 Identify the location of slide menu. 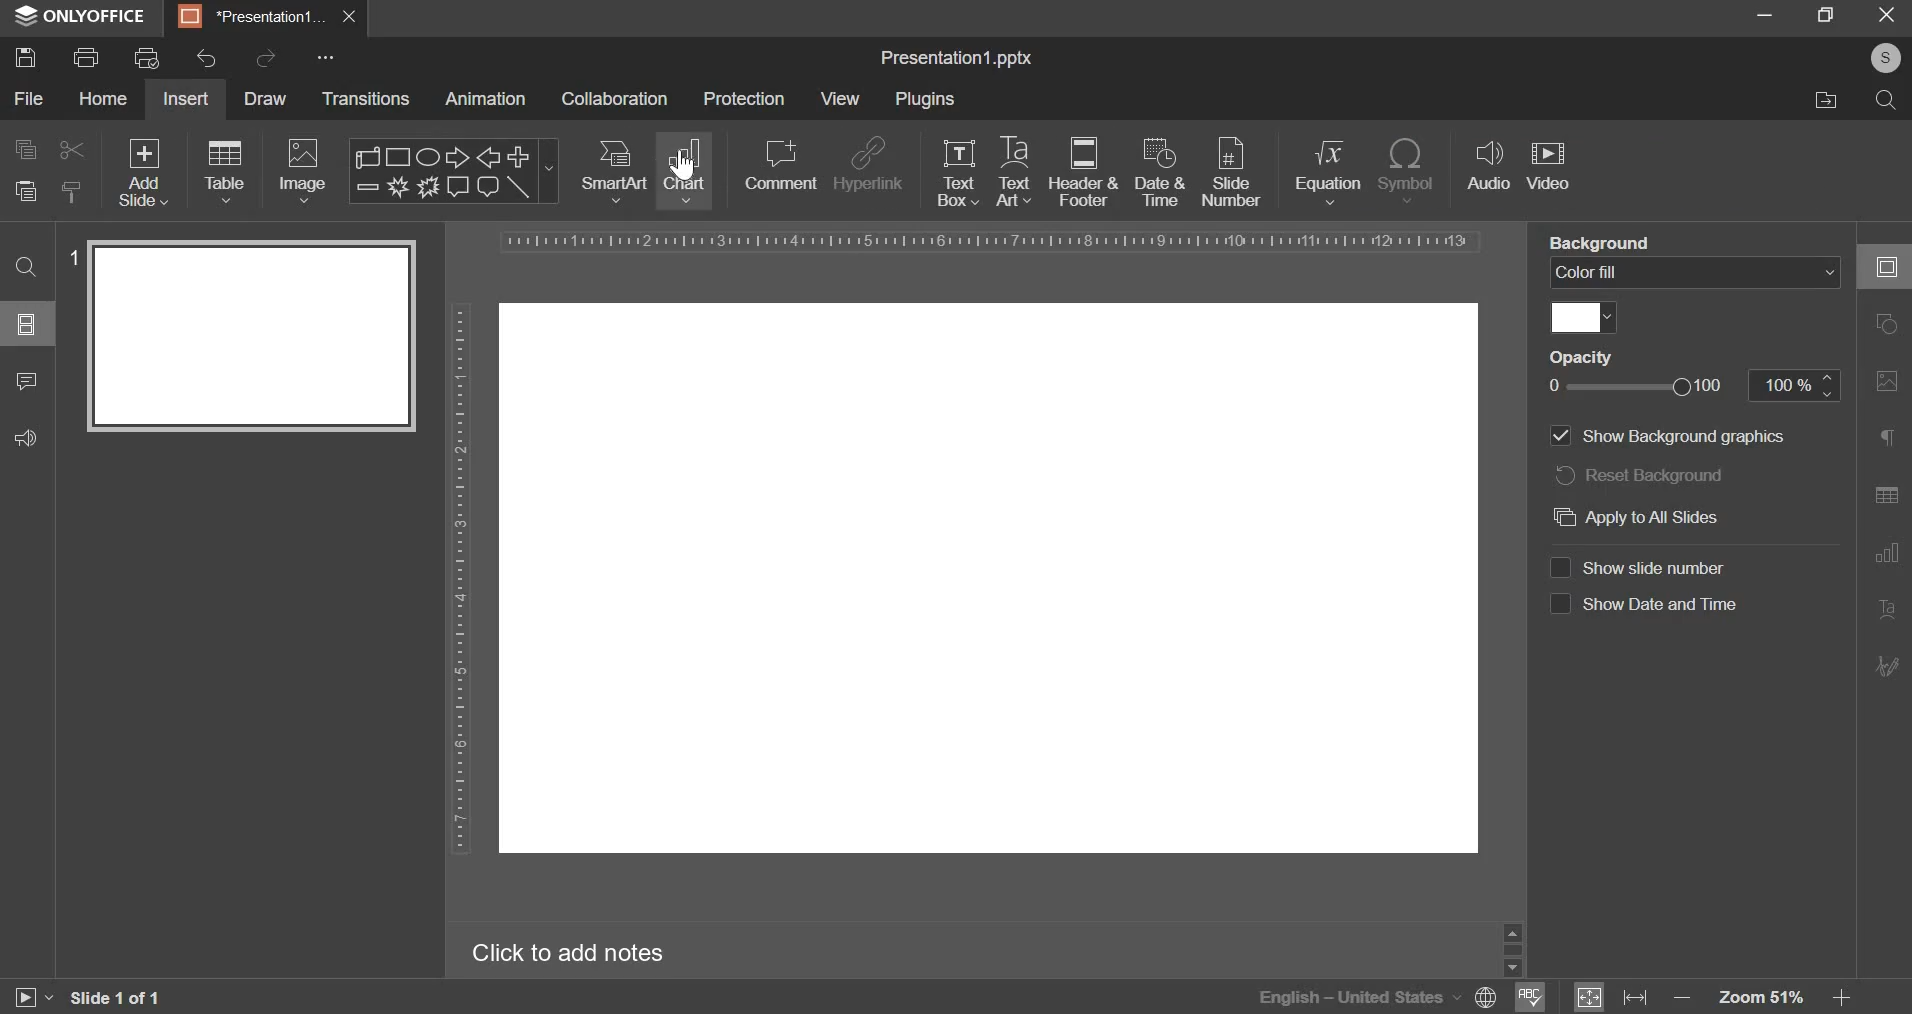
(25, 324).